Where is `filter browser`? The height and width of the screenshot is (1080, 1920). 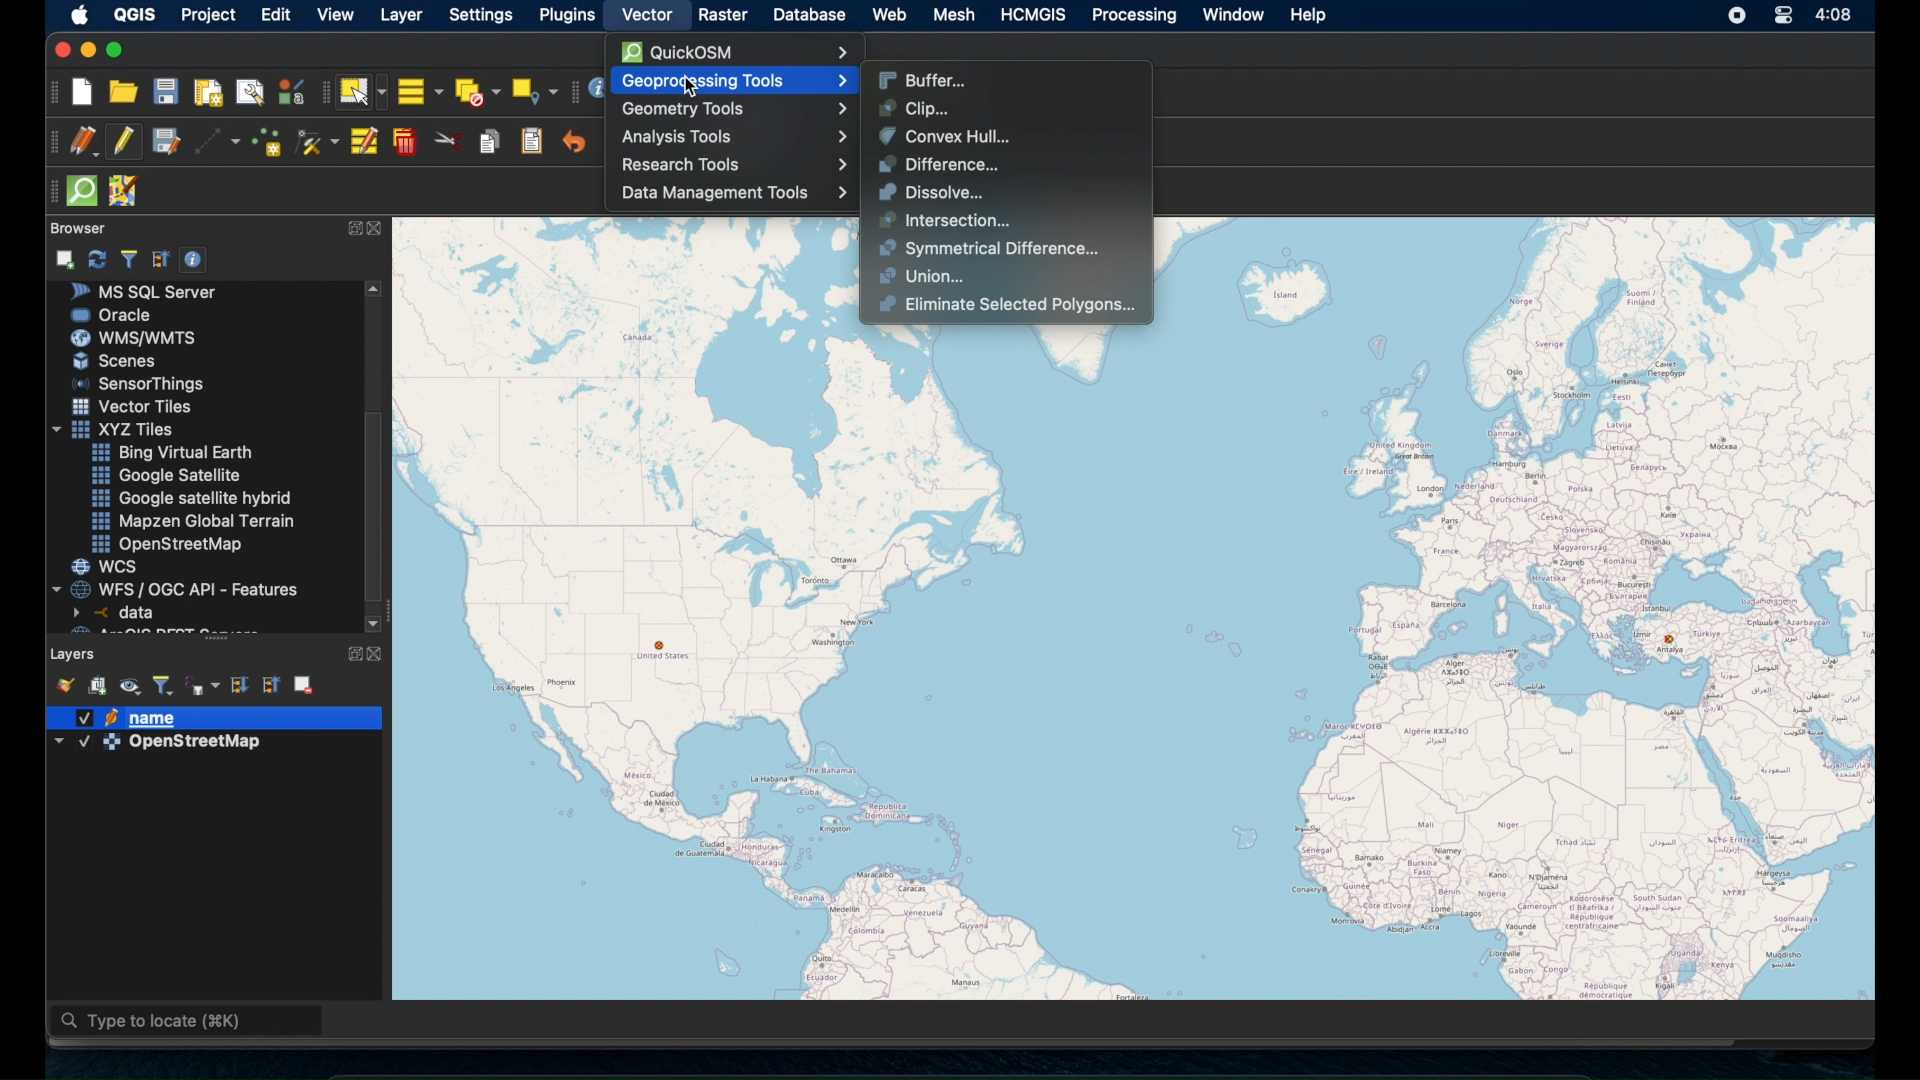
filter browser is located at coordinates (128, 258).